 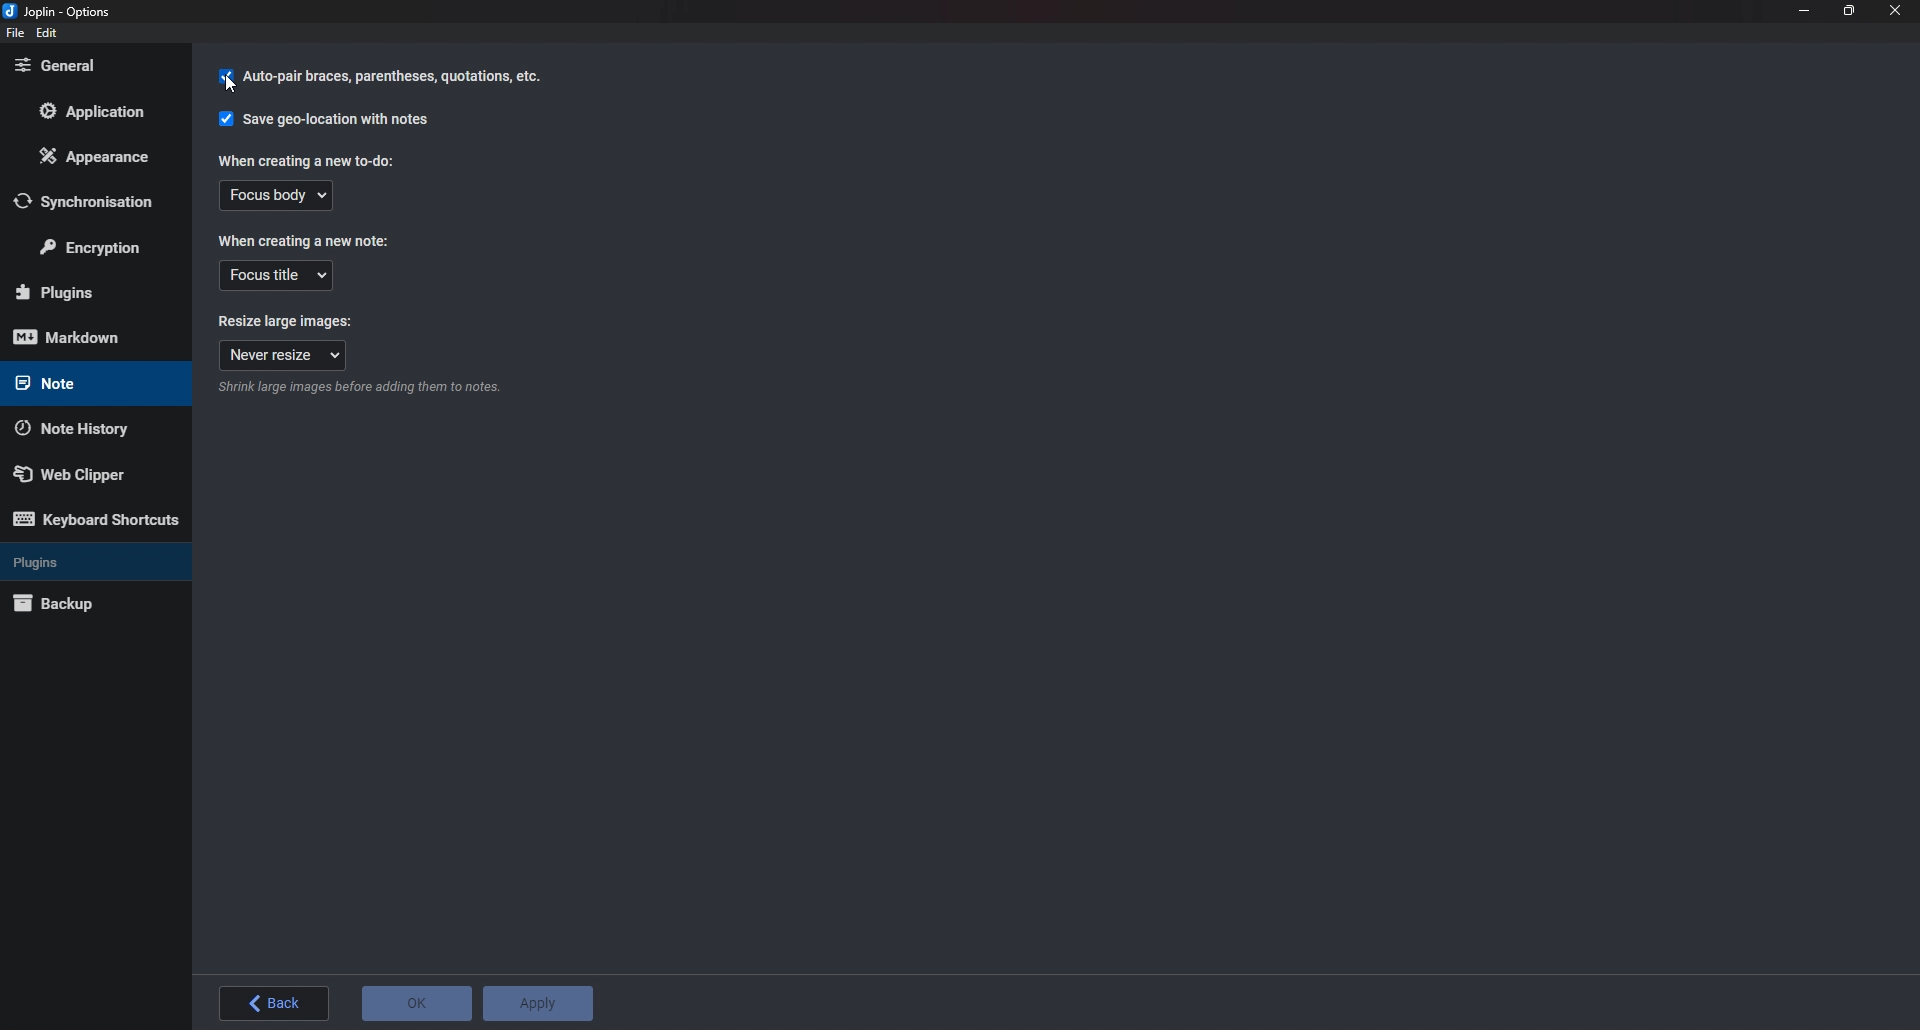 I want to click on close, so click(x=1894, y=13).